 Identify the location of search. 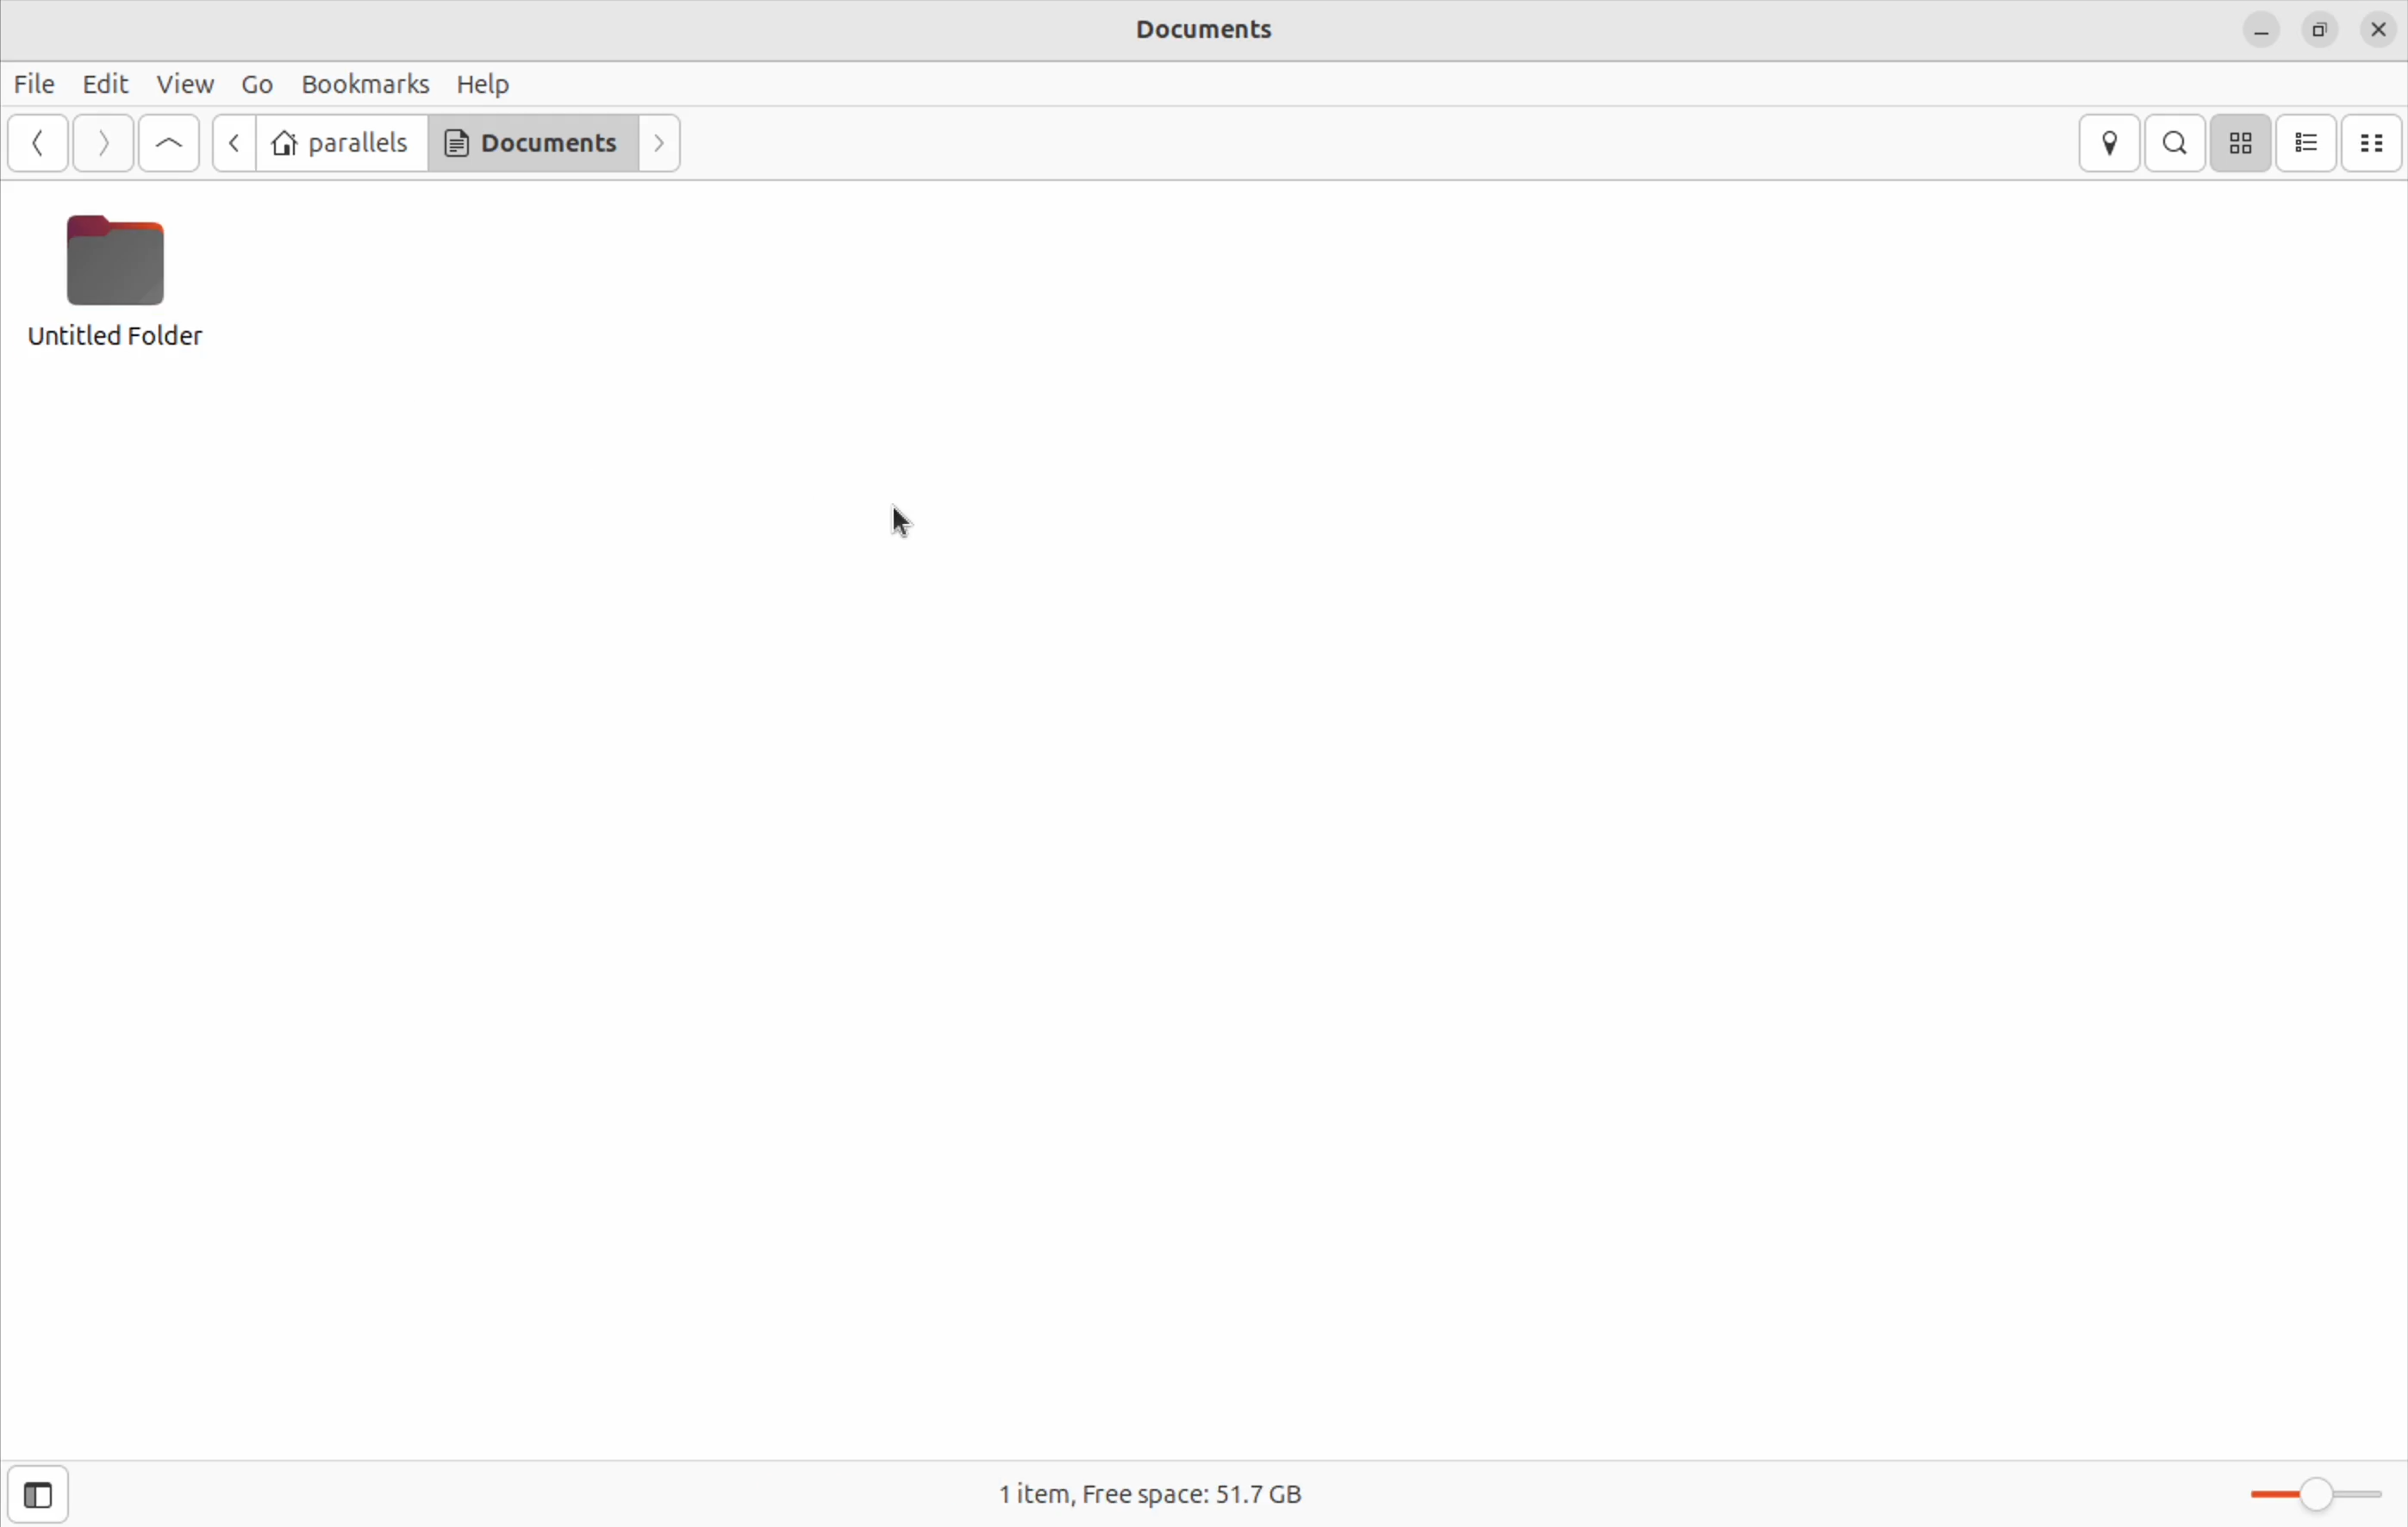
(2177, 142).